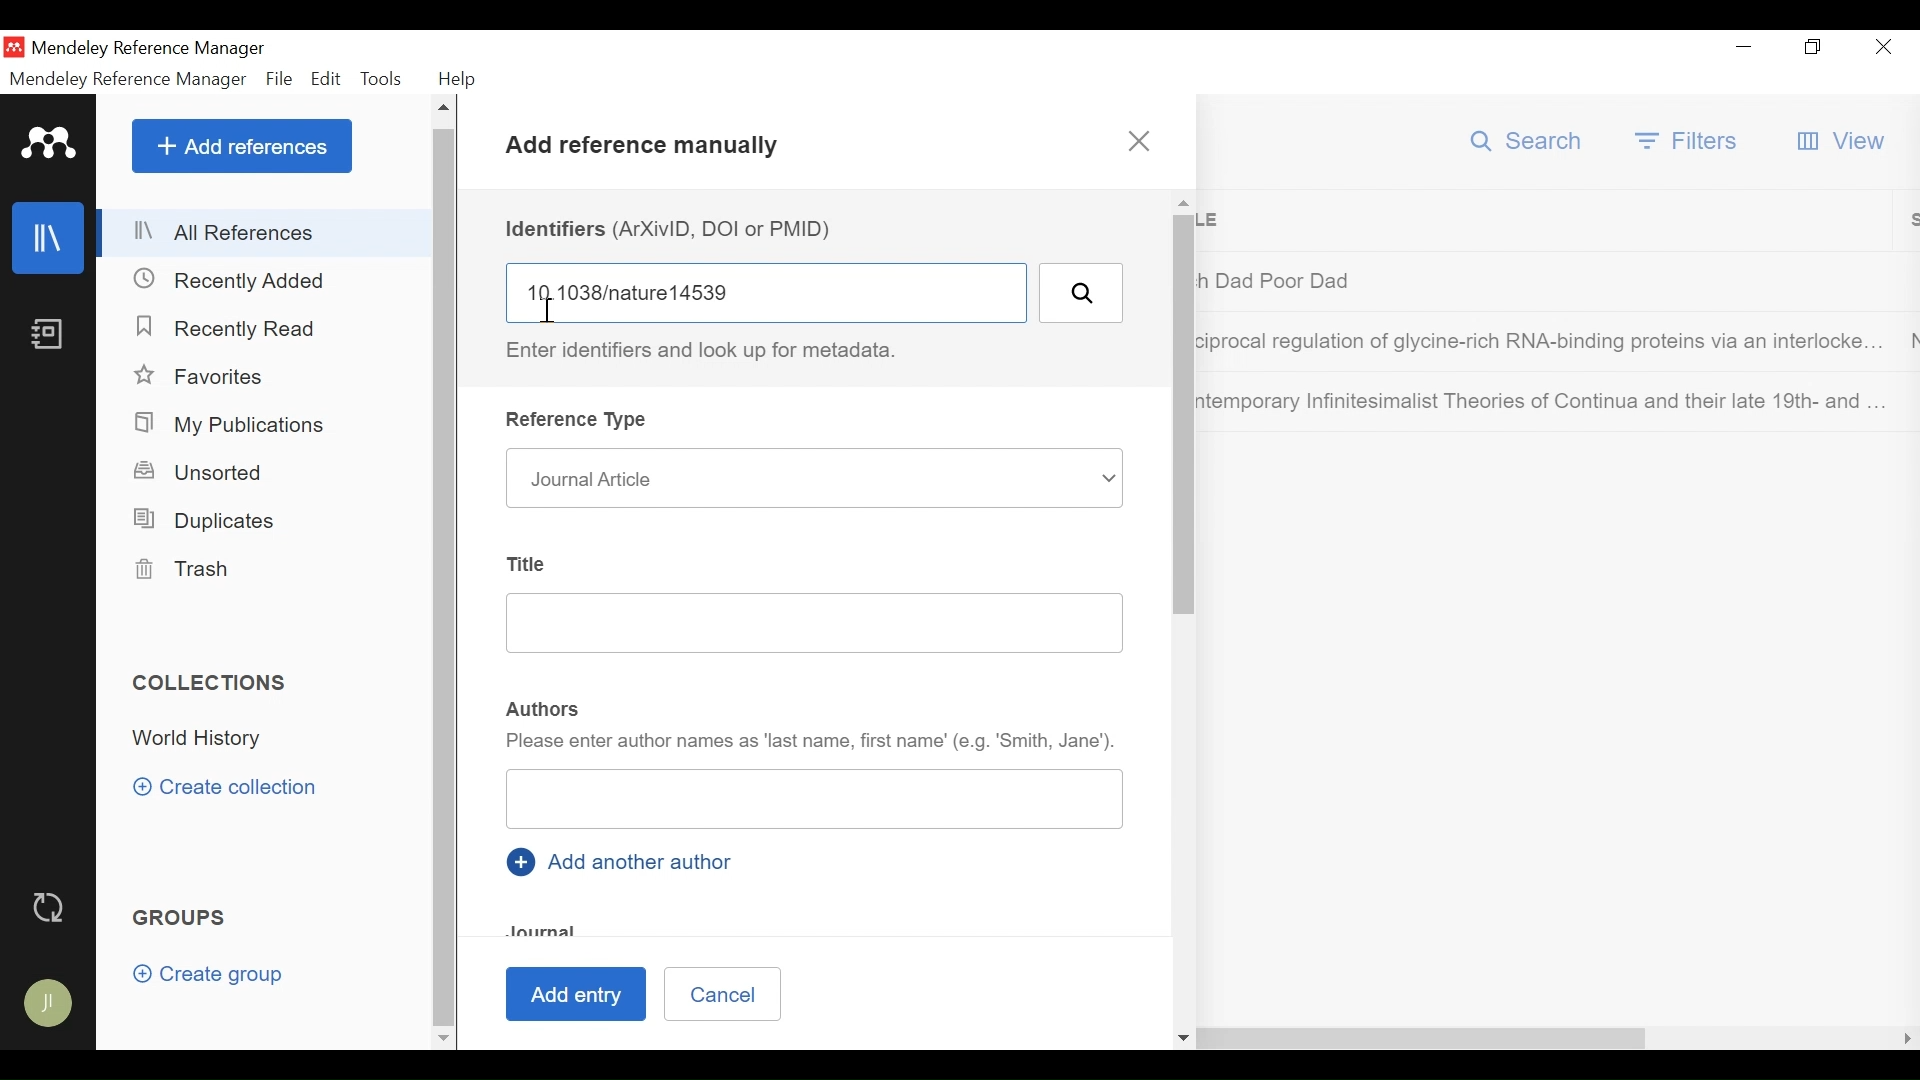 The height and width of the screenshot is (1080, 1920). Describe the element at coordinates (580, 420) in the screenshot. I see `Reference Type` at that location.